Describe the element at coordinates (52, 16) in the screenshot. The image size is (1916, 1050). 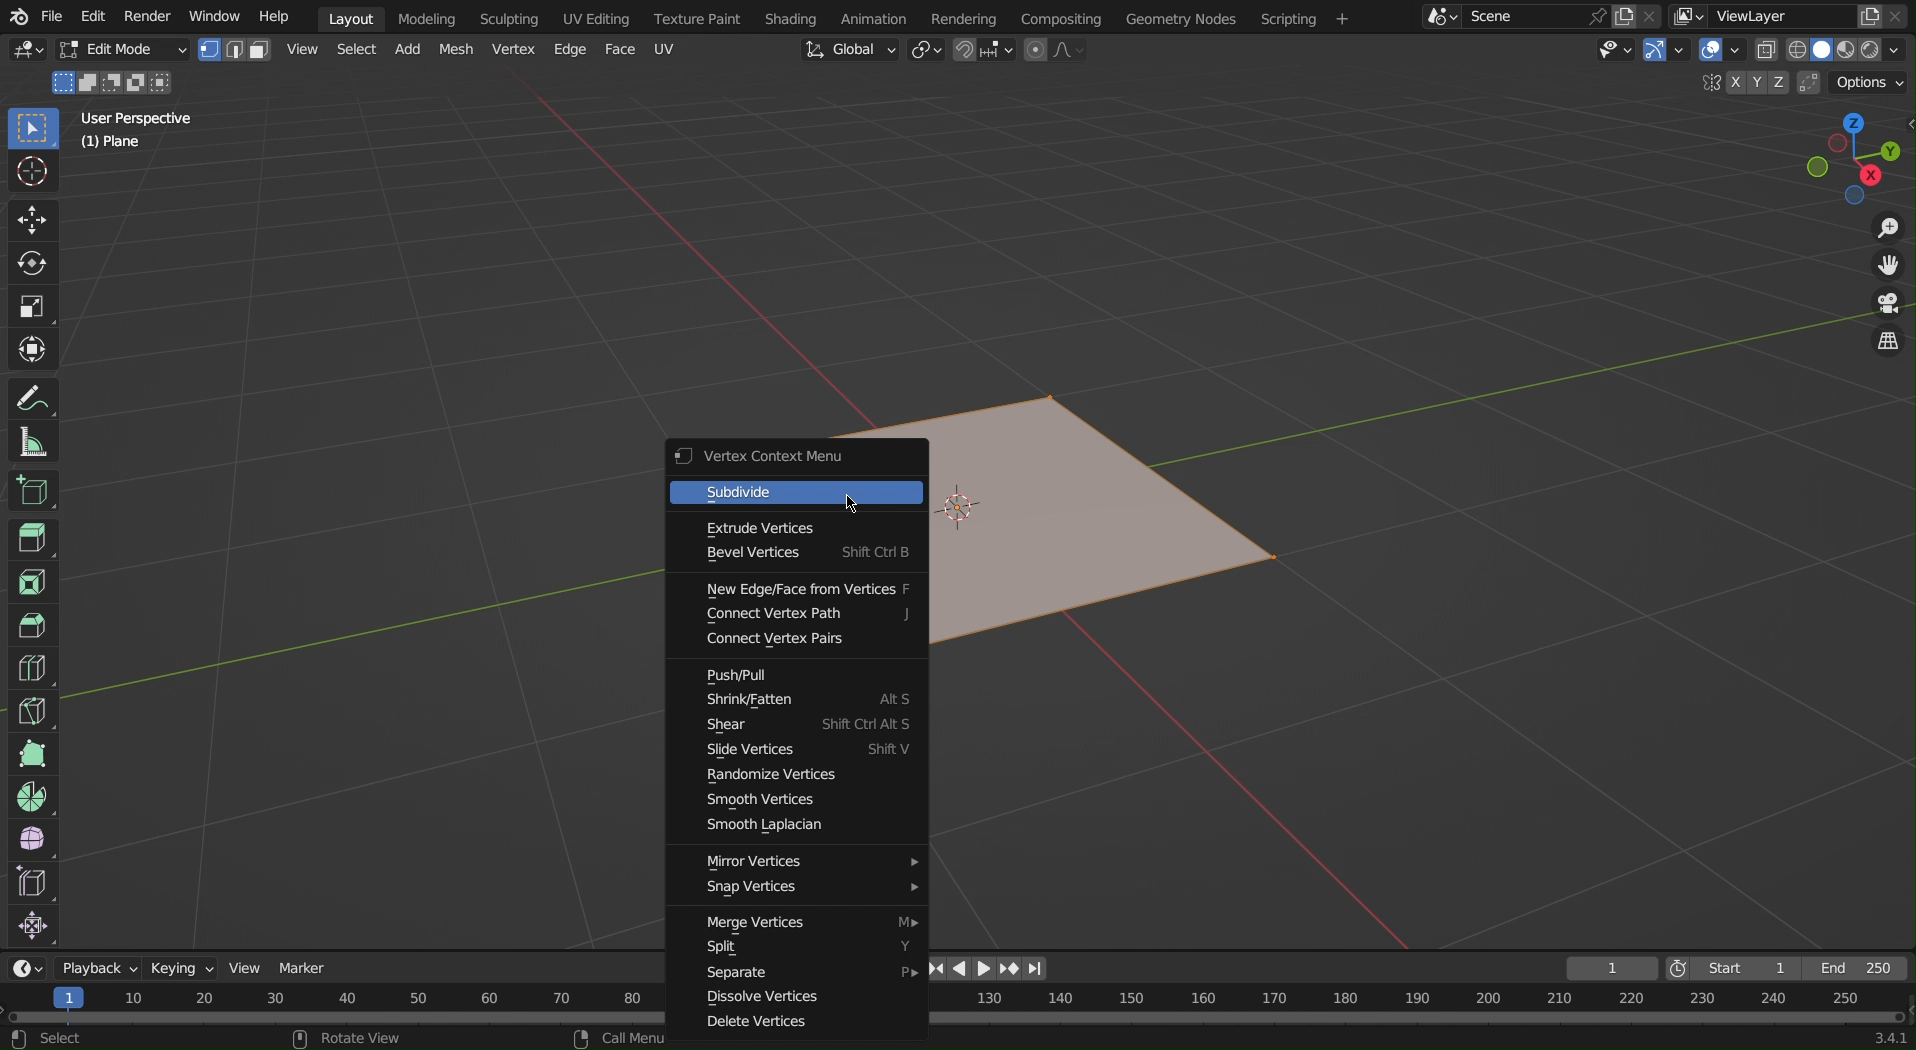
I see `File` at that location.